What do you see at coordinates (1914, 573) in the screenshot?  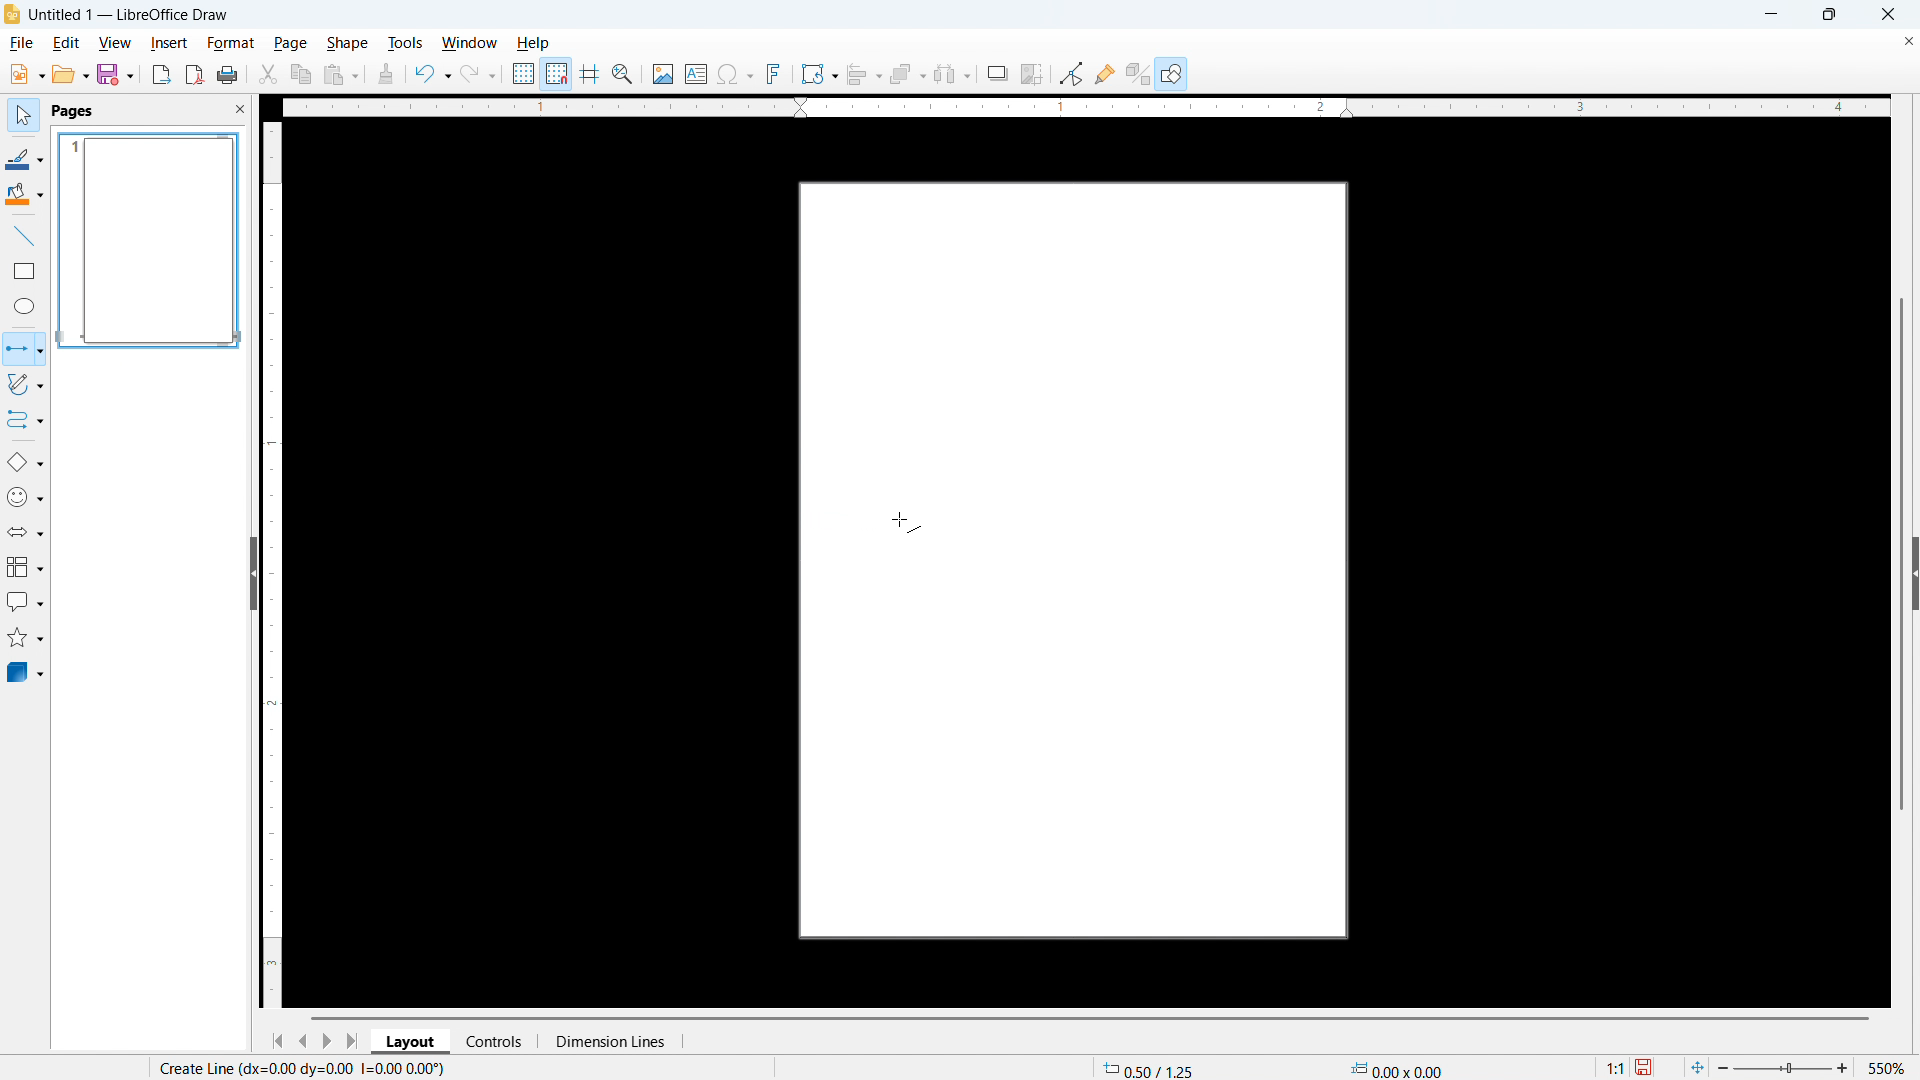 I see `Expand panel ` at bounding box center [1914, 573].